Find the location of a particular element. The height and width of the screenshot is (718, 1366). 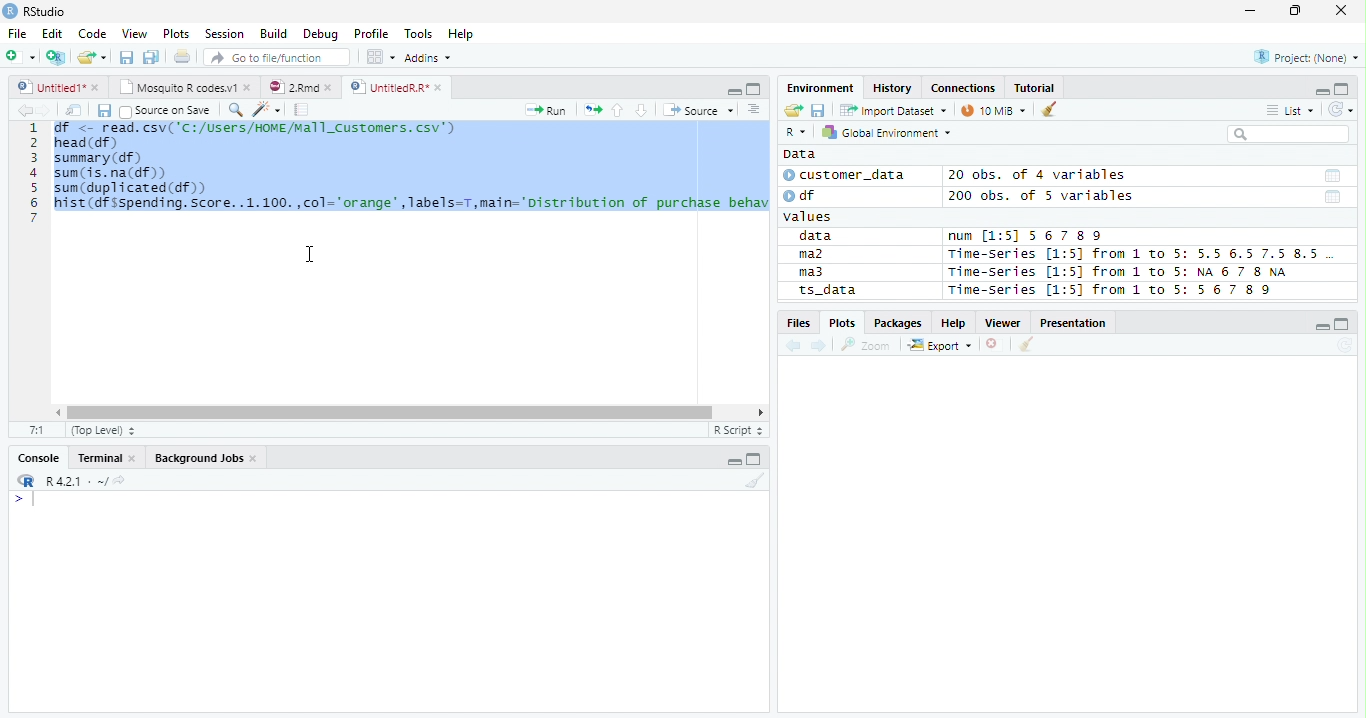

R 4.2.1 ~/ is located at coordinates (75, 480).